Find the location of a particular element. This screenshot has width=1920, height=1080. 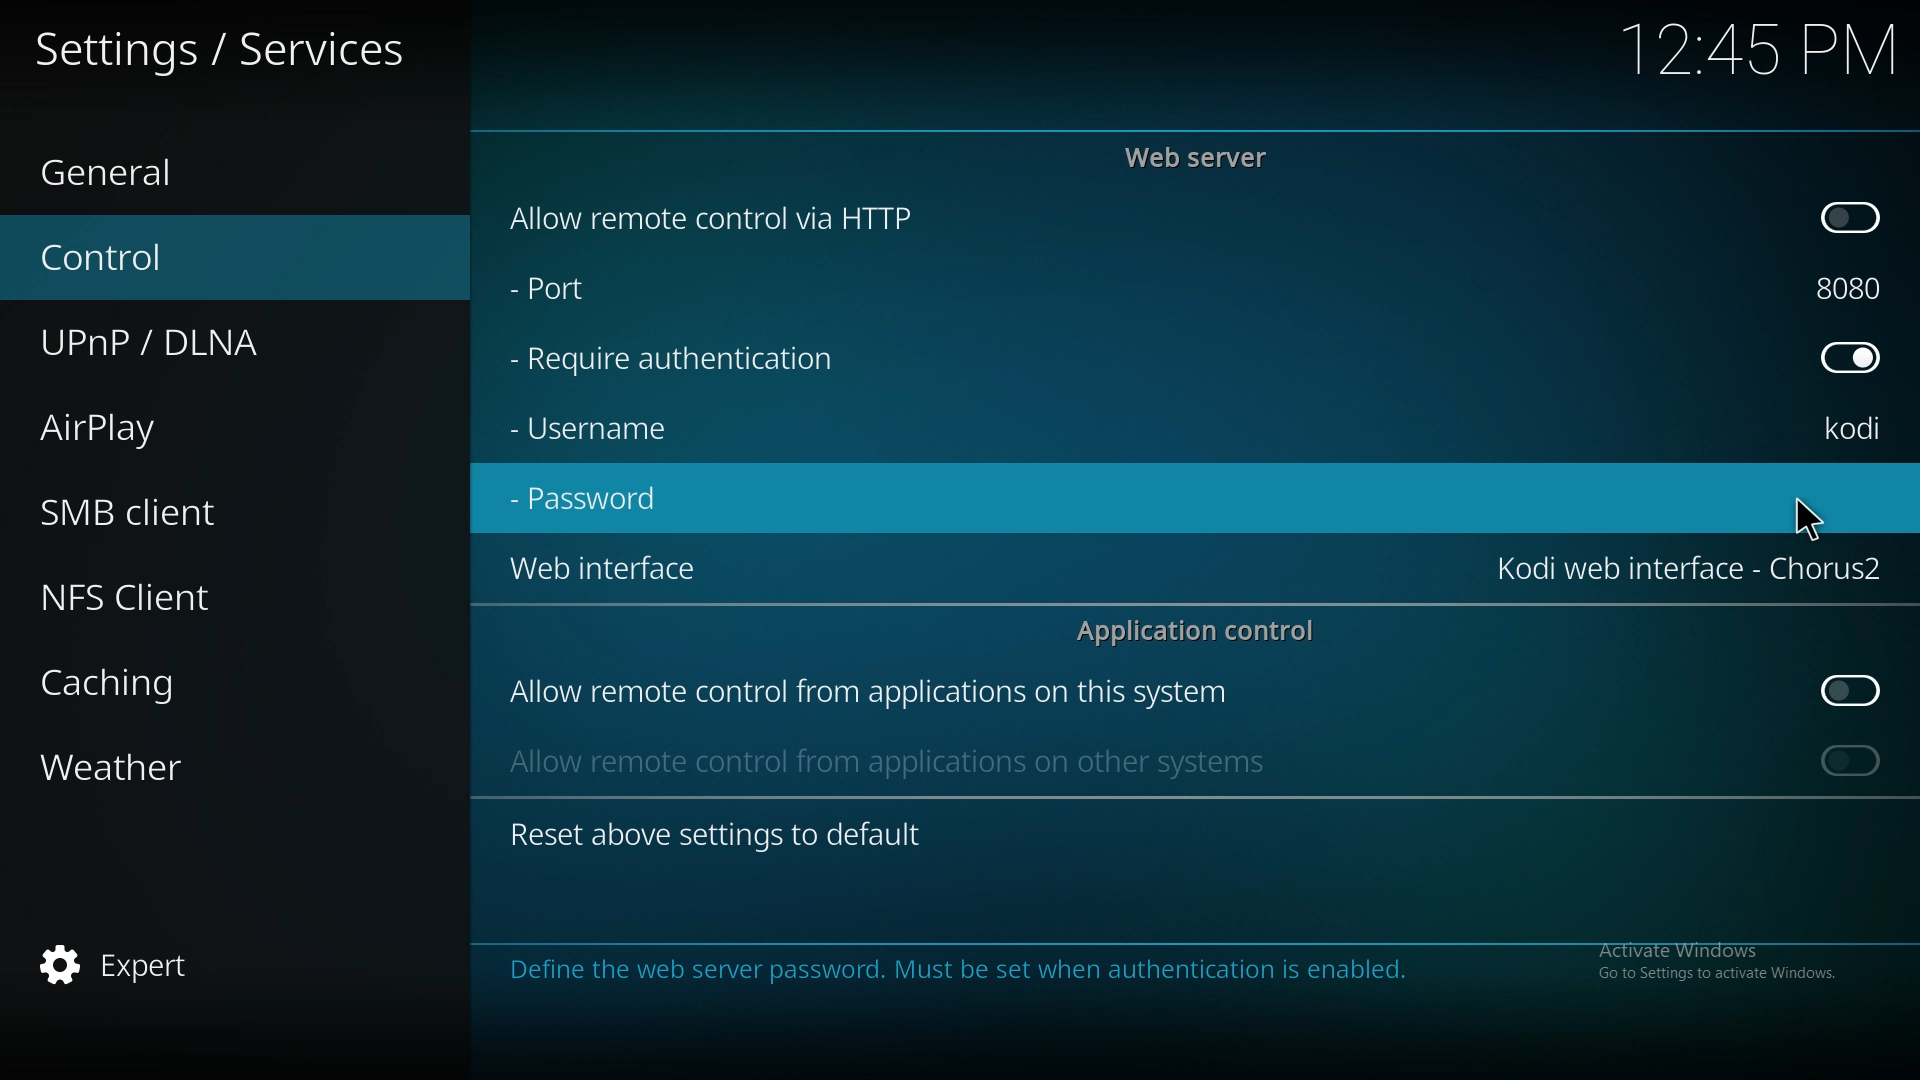

password is located at coordinates (594, 497).